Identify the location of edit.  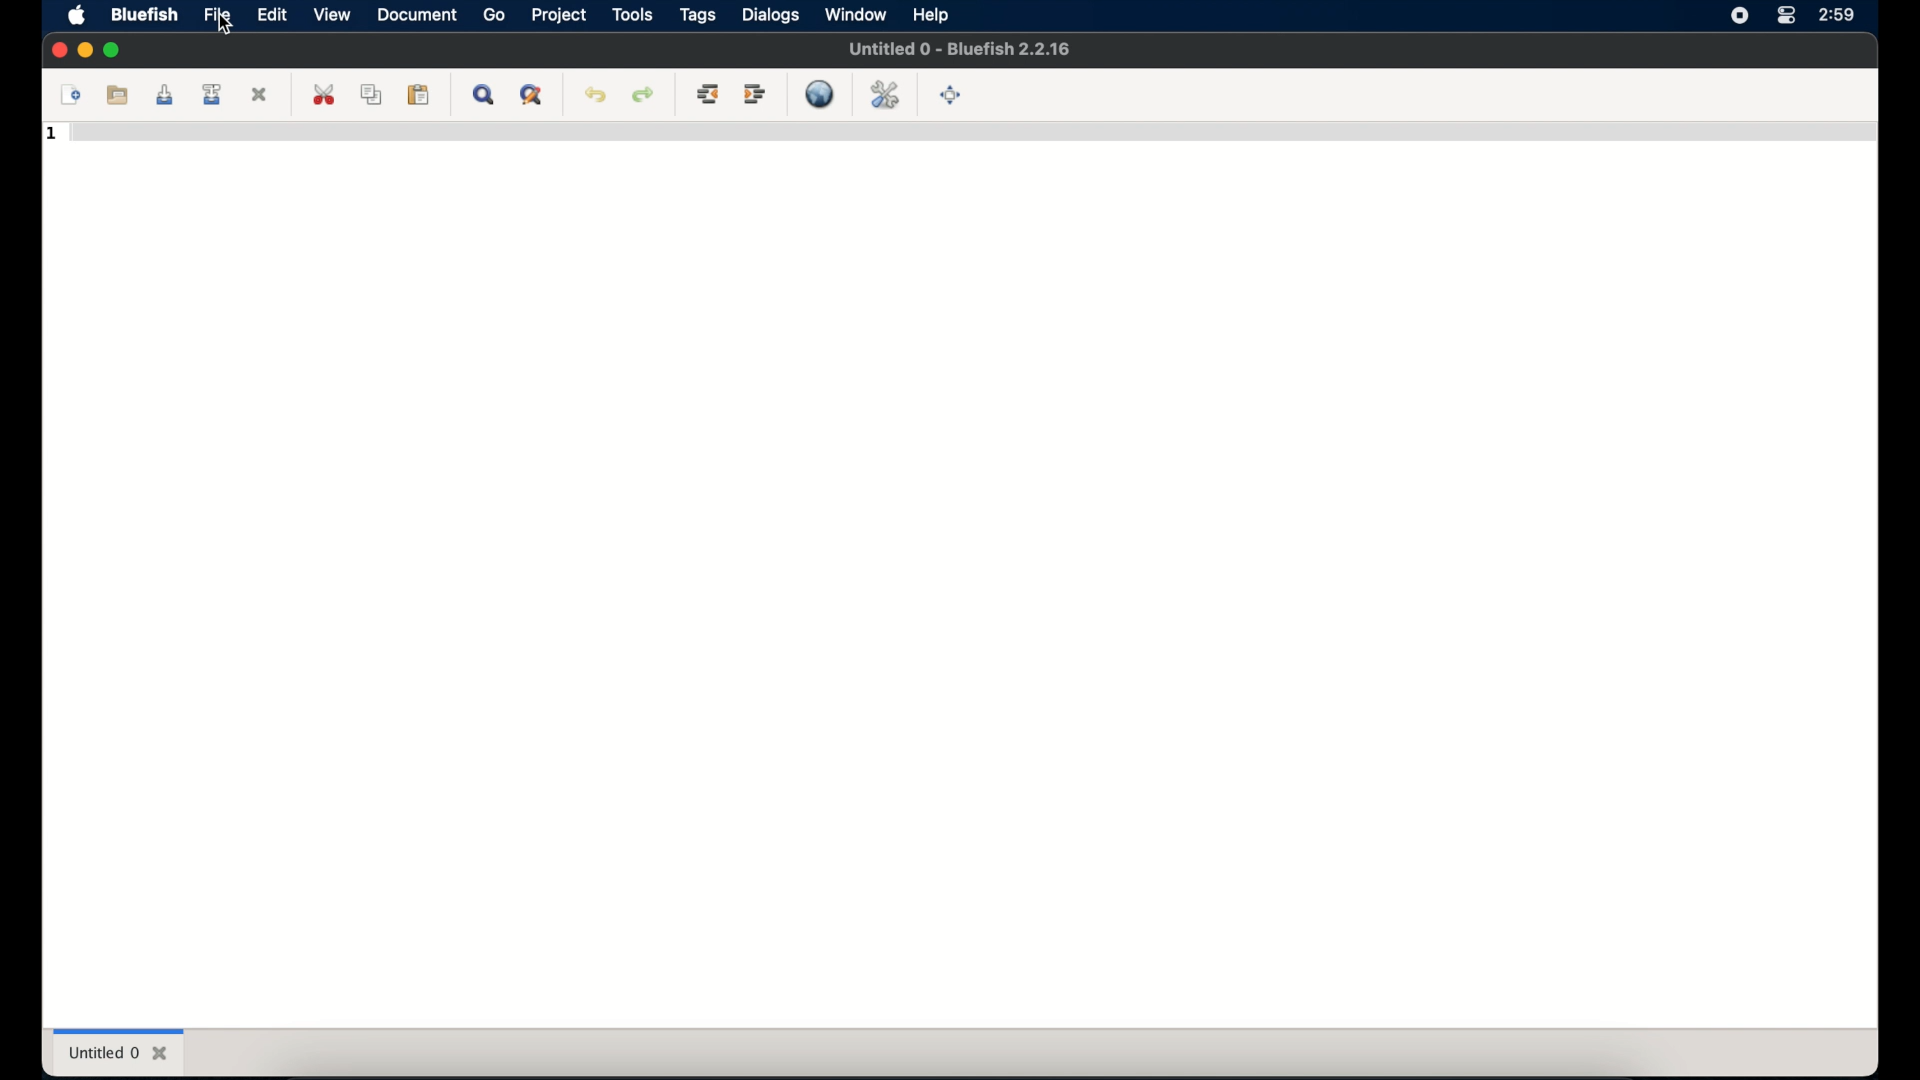
(274, 14).